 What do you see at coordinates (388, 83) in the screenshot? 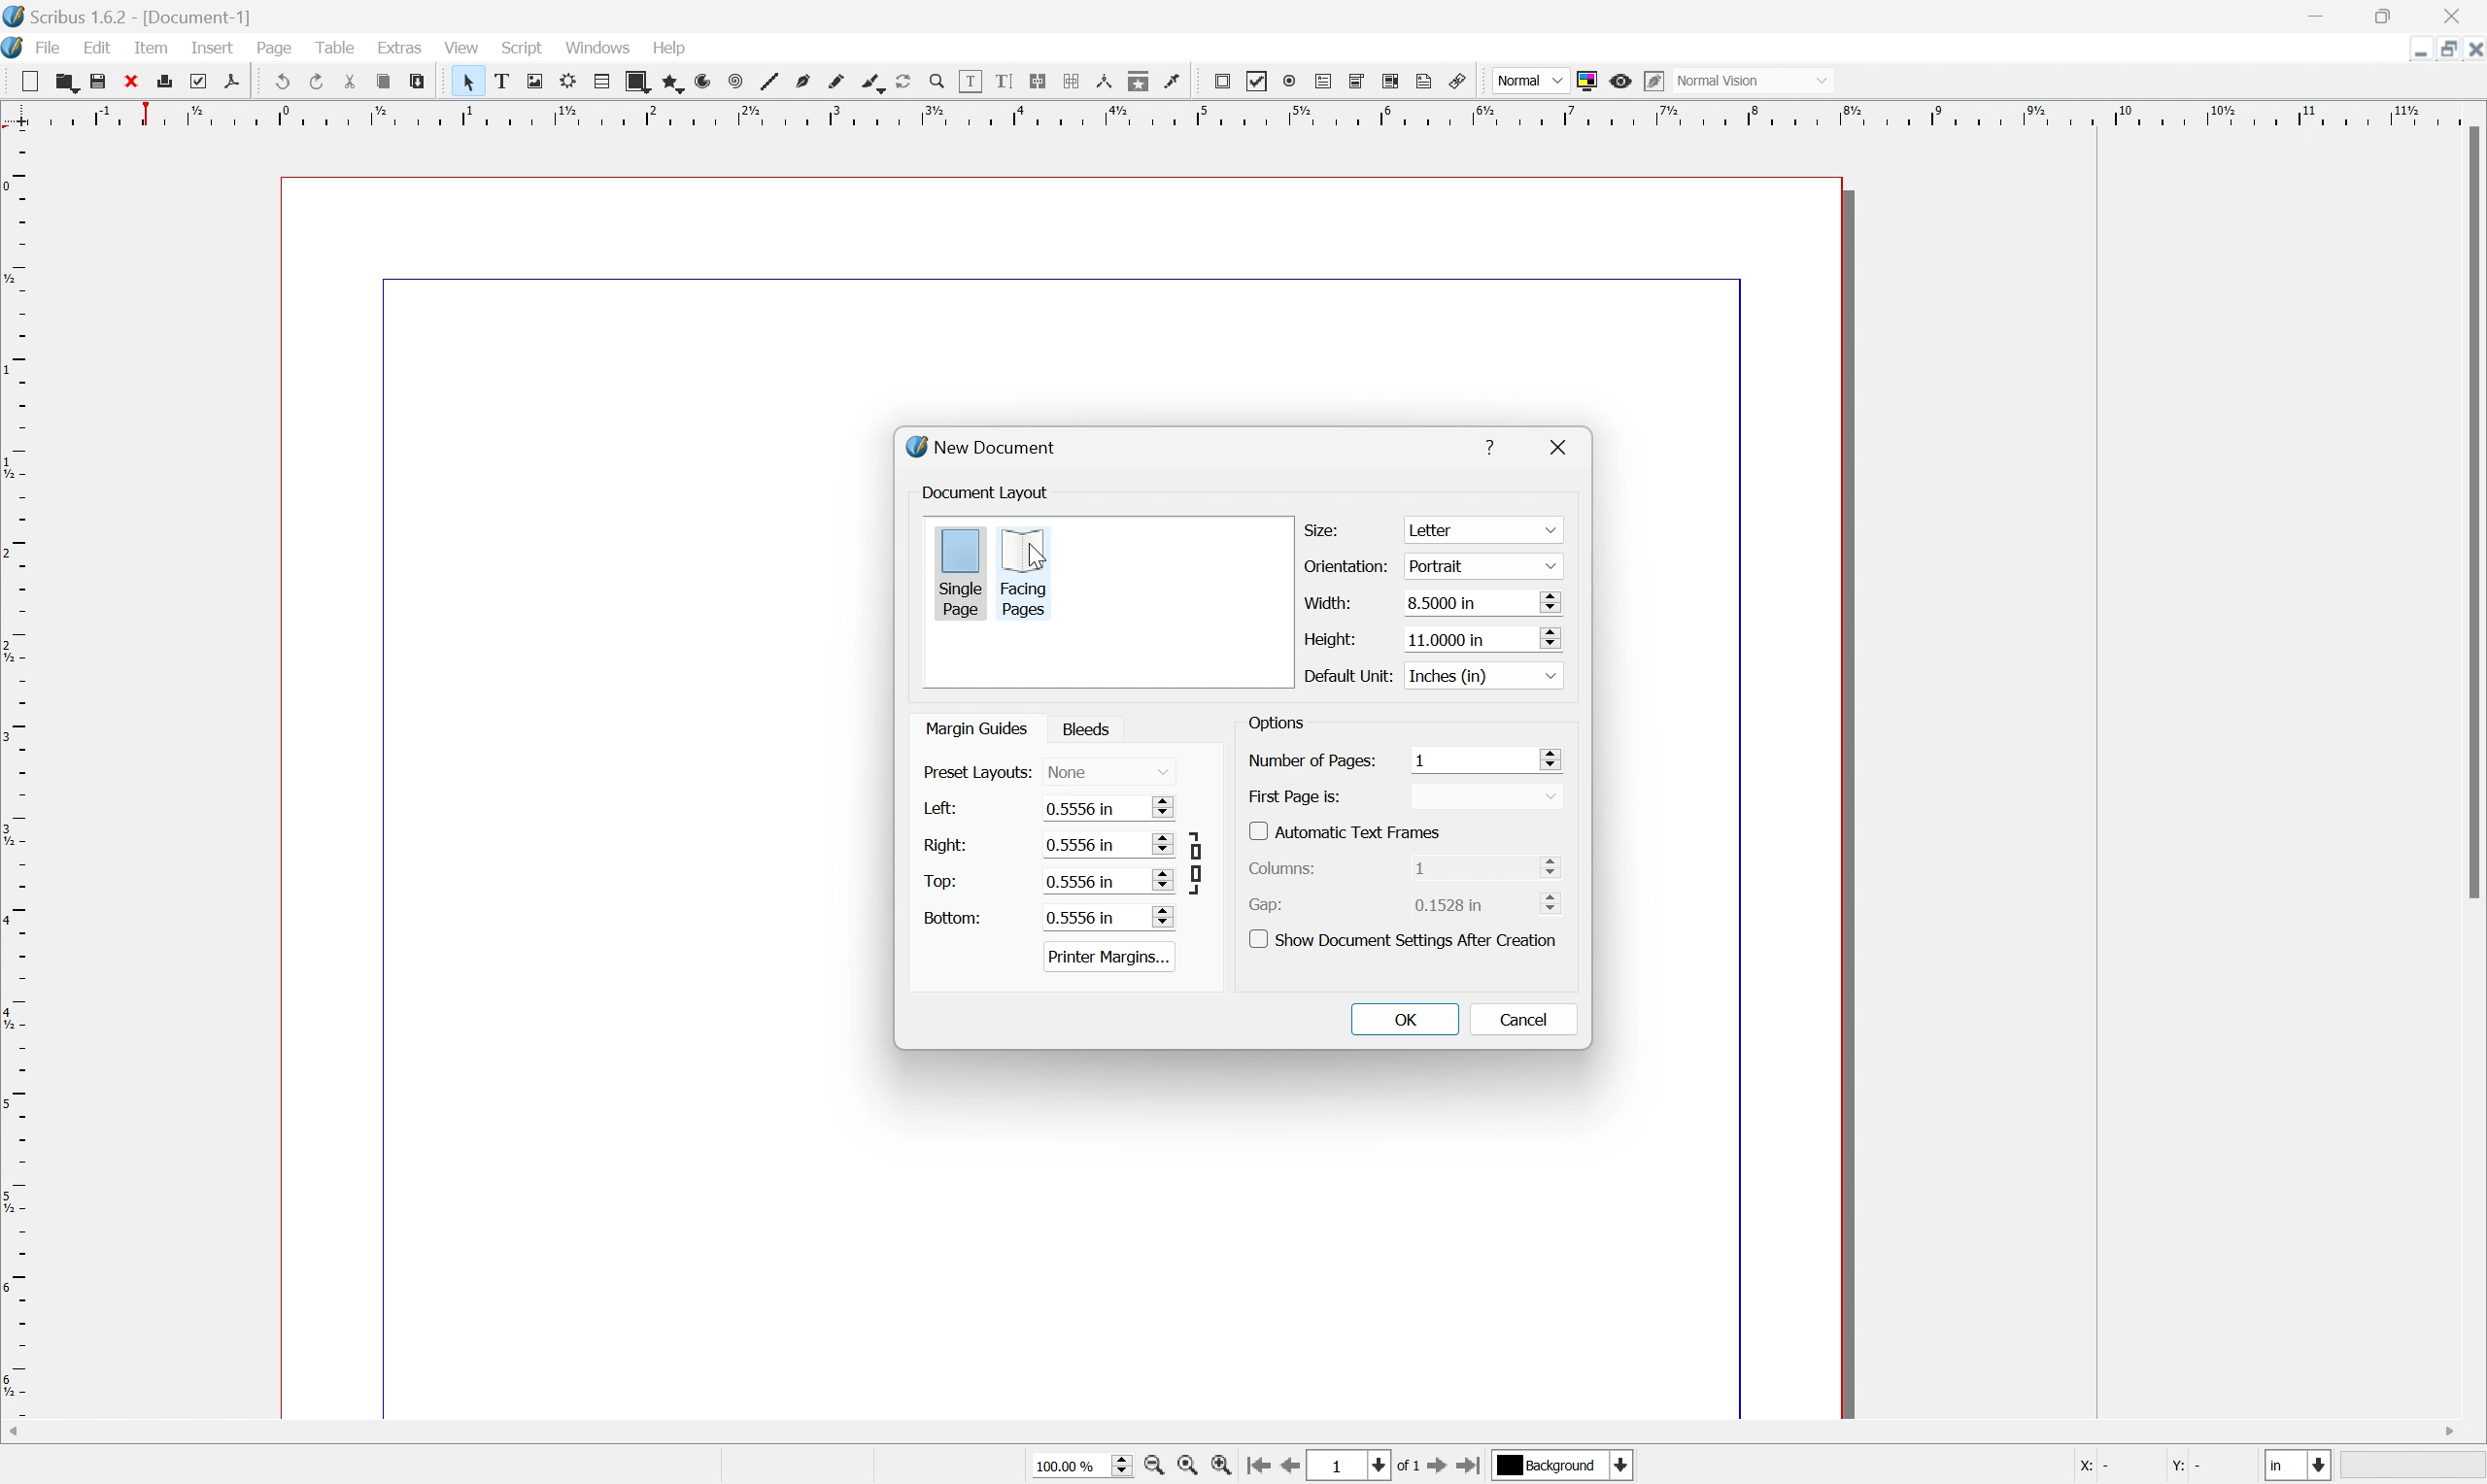
I see `Copy` at bounding box center [388, 83].